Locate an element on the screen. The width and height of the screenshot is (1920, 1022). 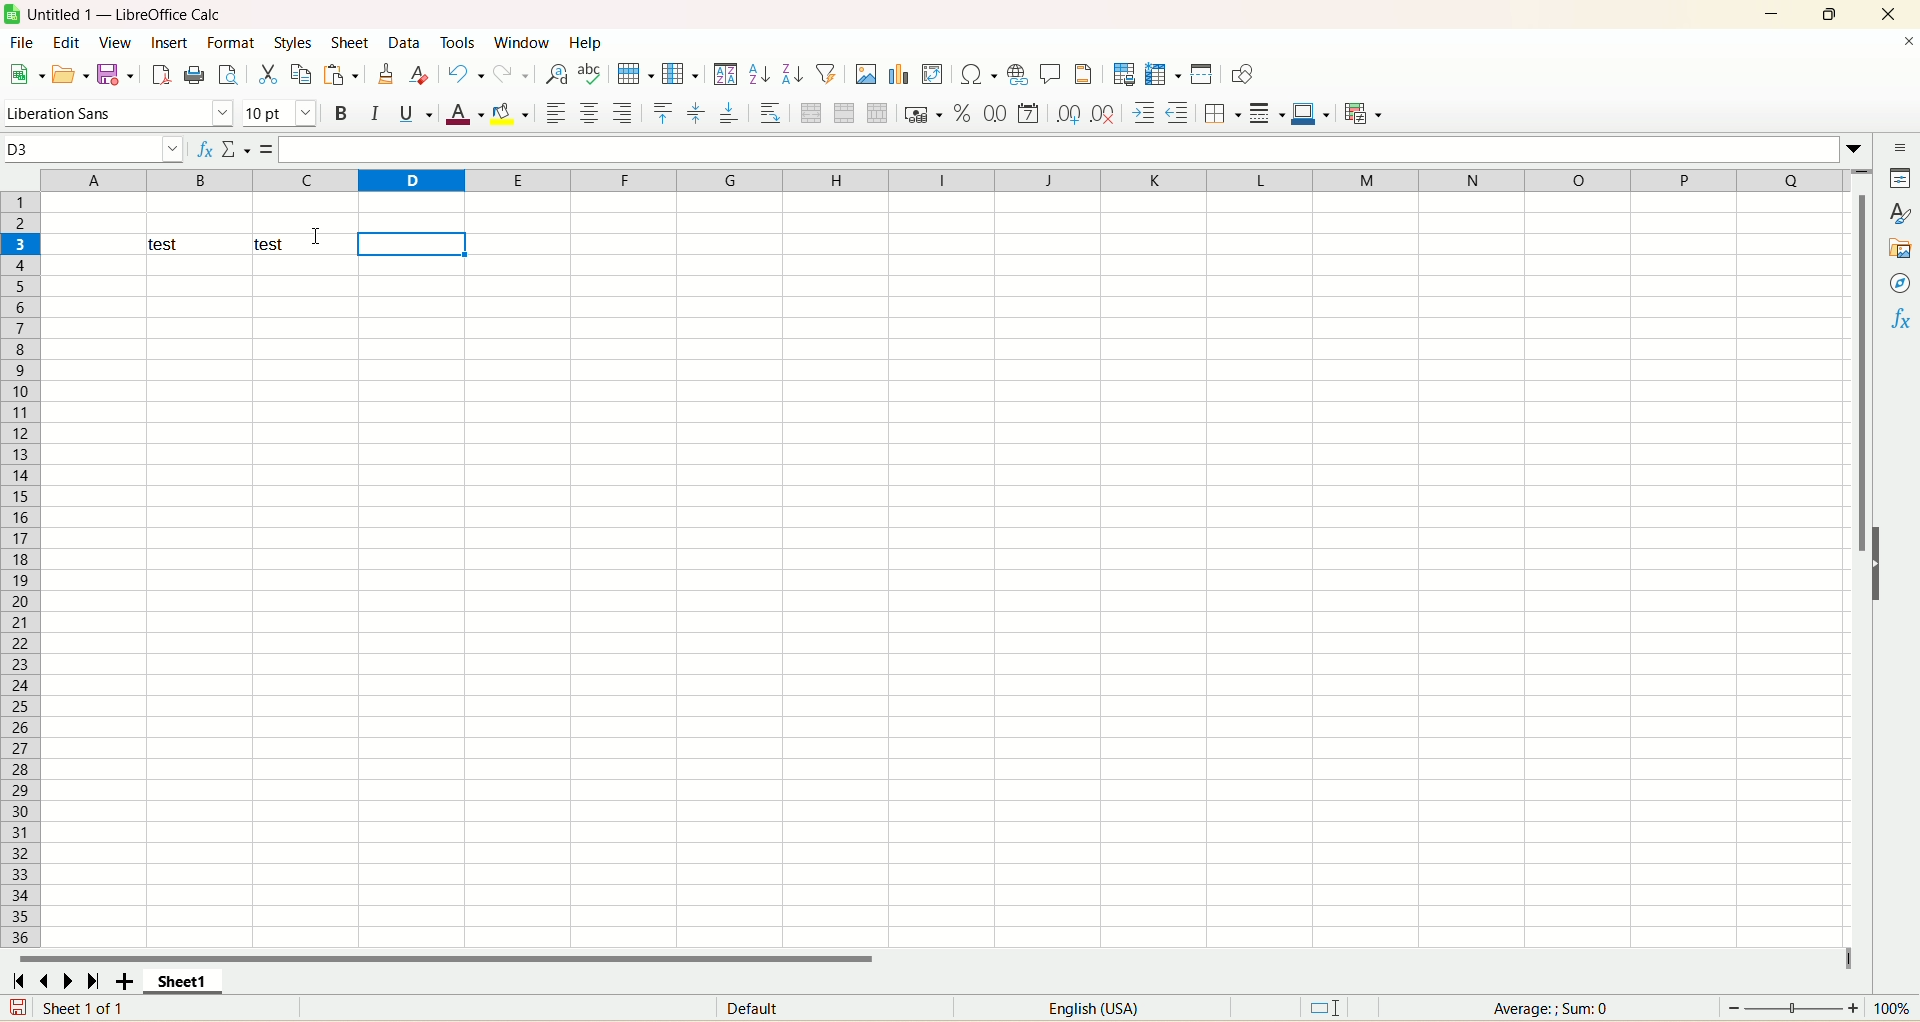
maximize is located at coordinates (1829, 14).